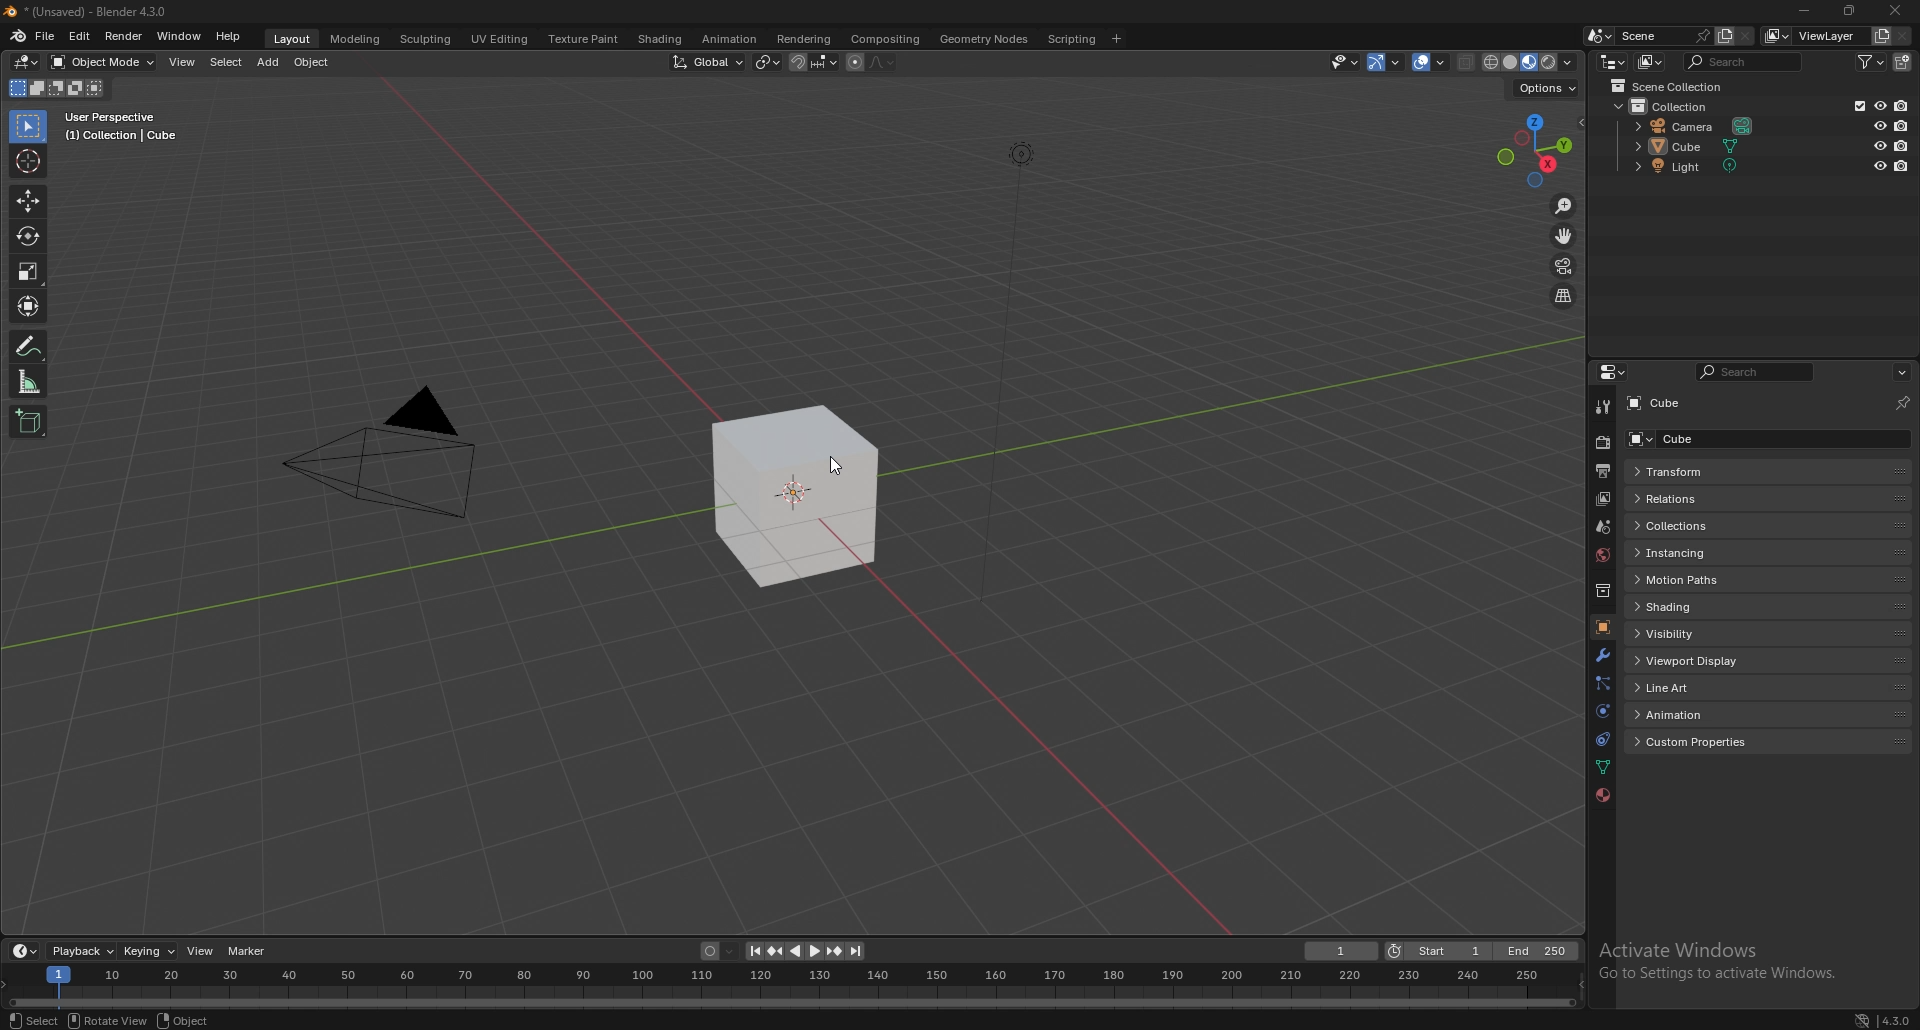  What do you see at coordinates (1697, 689) in the screenshot?
I see `line art` at bounding box center [1697, 689].